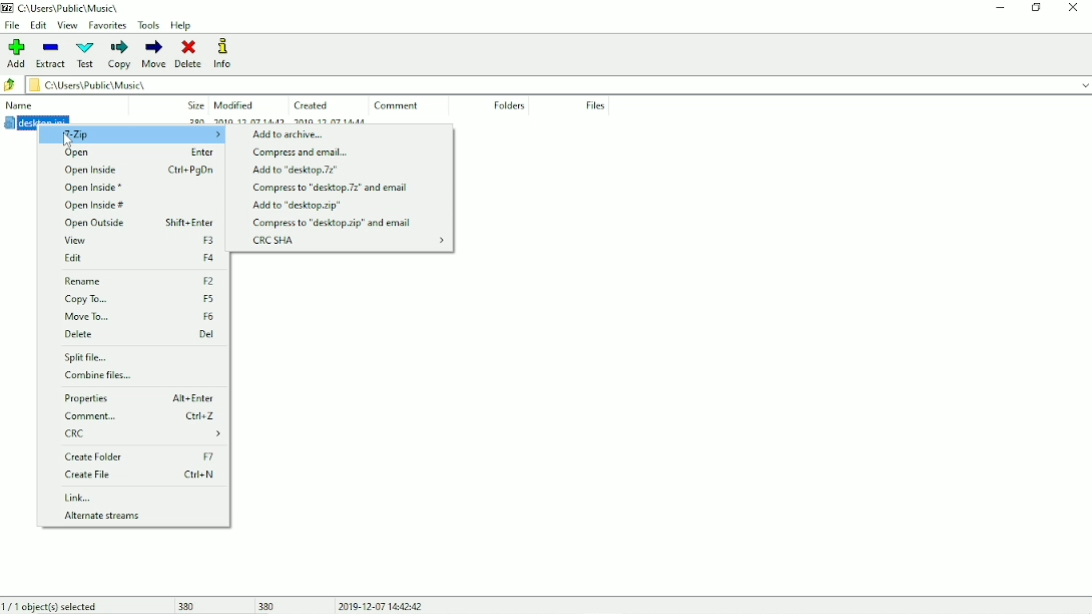  I want to click on View, so click(67, 25).